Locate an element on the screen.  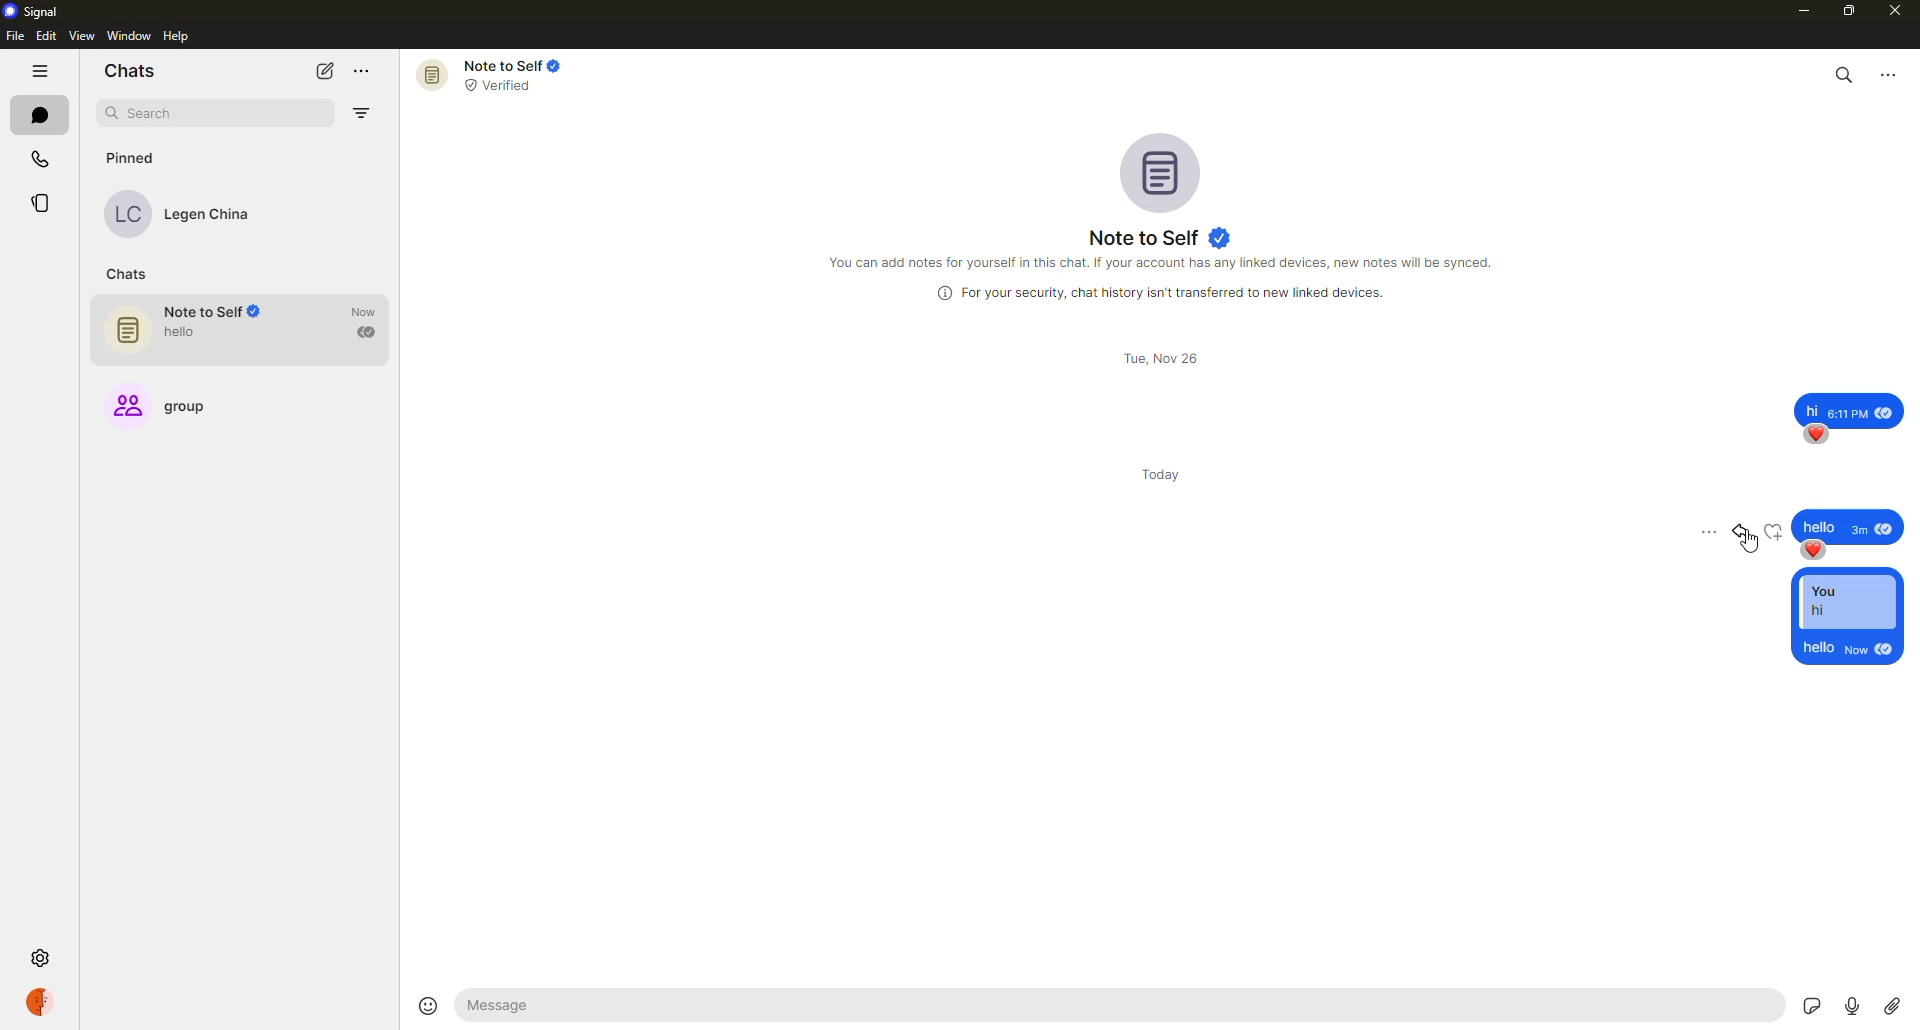
file is located at coordinates (16, 36).